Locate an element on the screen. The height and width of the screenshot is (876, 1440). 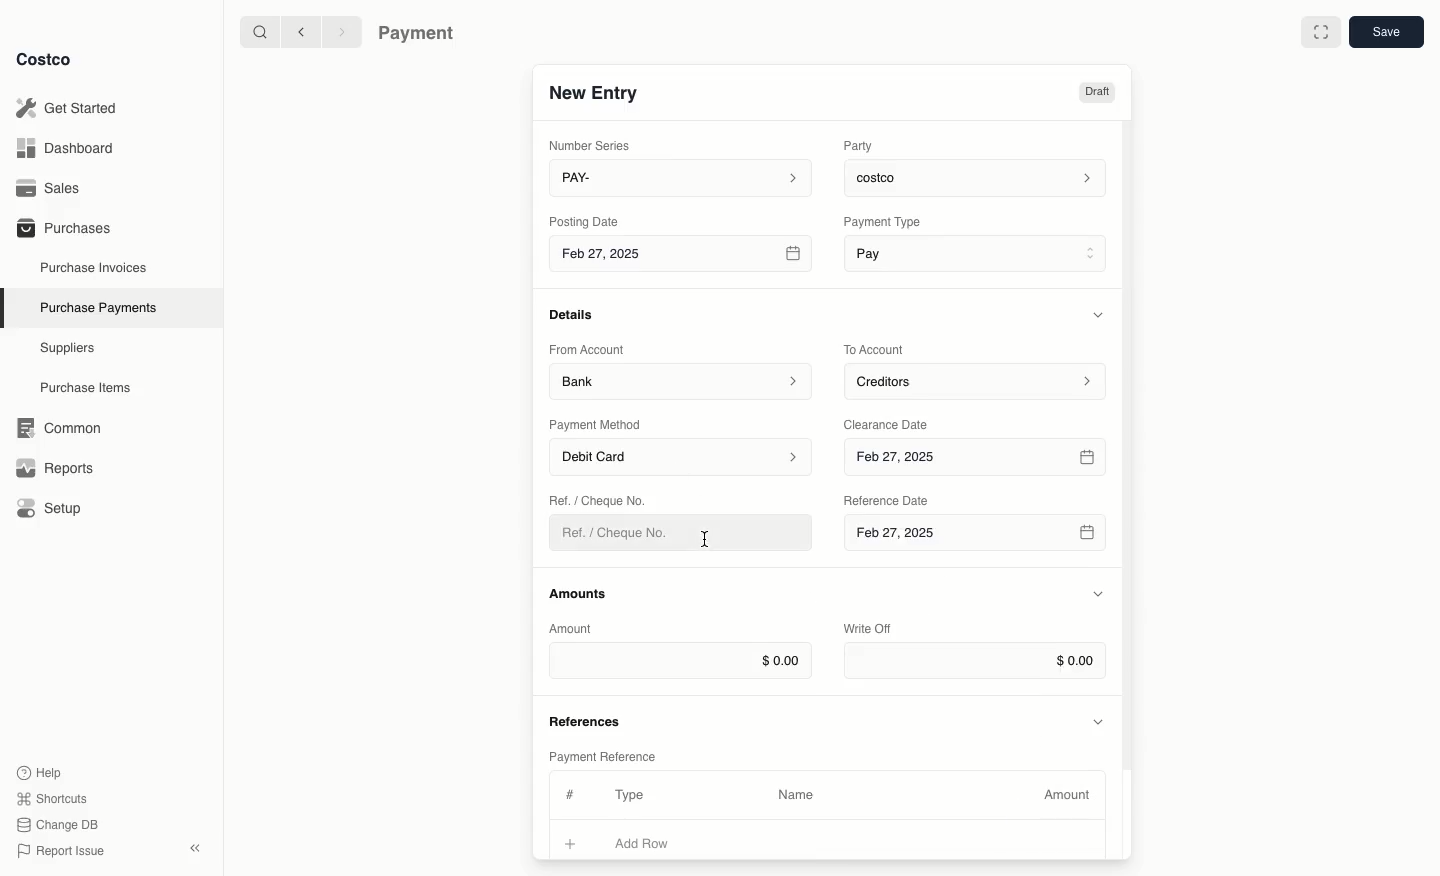
Posting Date is located at coordinates (586, 220).